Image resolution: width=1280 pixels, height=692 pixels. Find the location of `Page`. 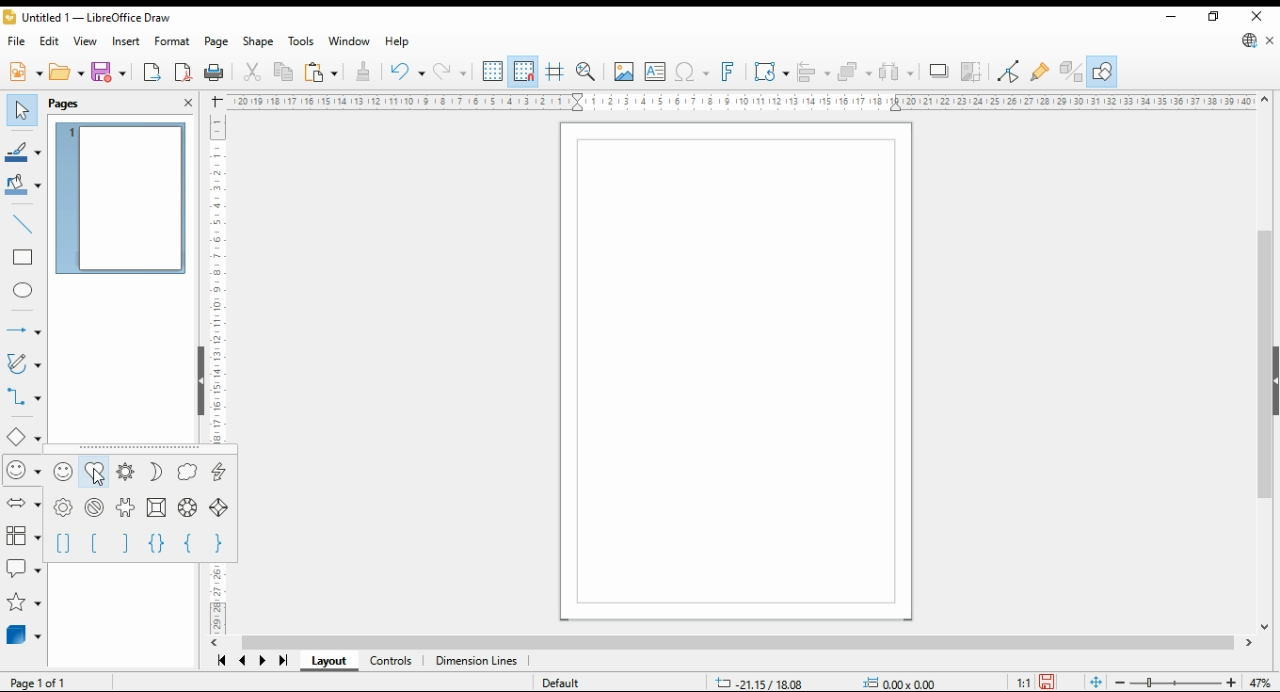

Page is located at coordinates (53, 682).